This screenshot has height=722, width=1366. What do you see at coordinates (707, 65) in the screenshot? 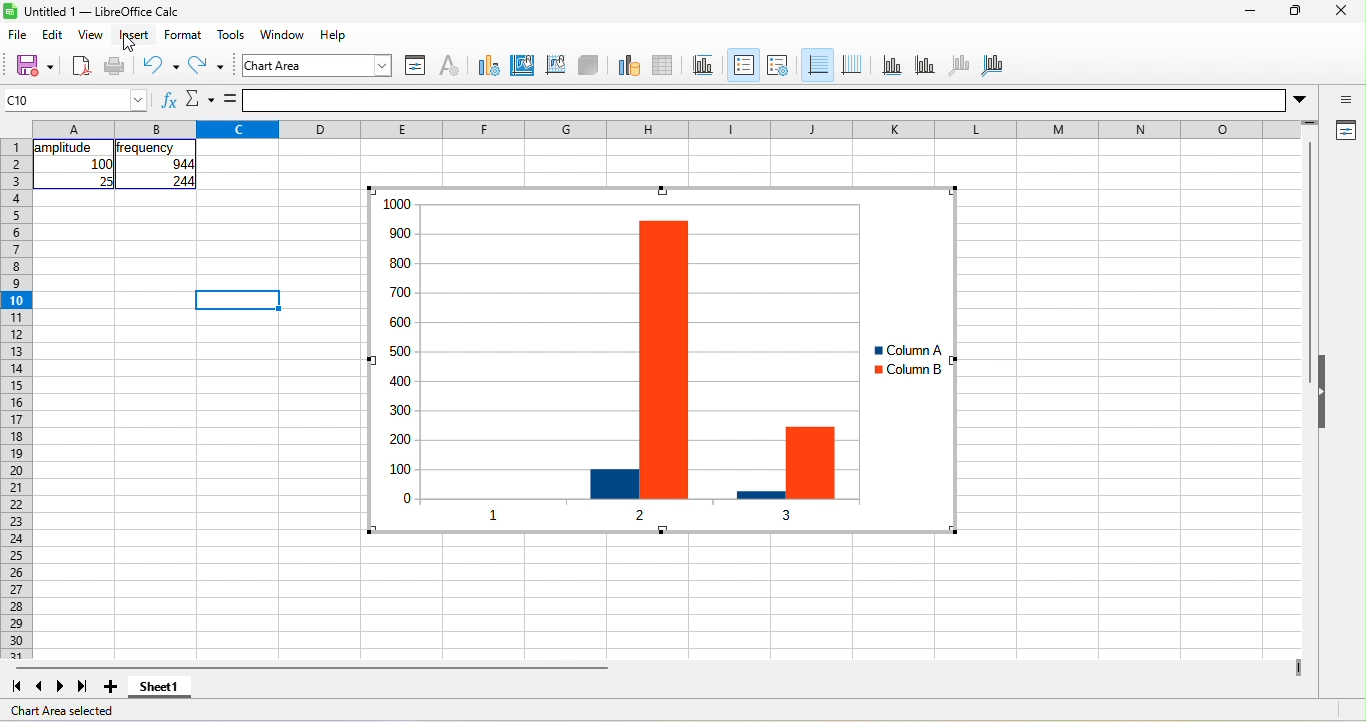
I see `title` at bounding box center [707, 65].